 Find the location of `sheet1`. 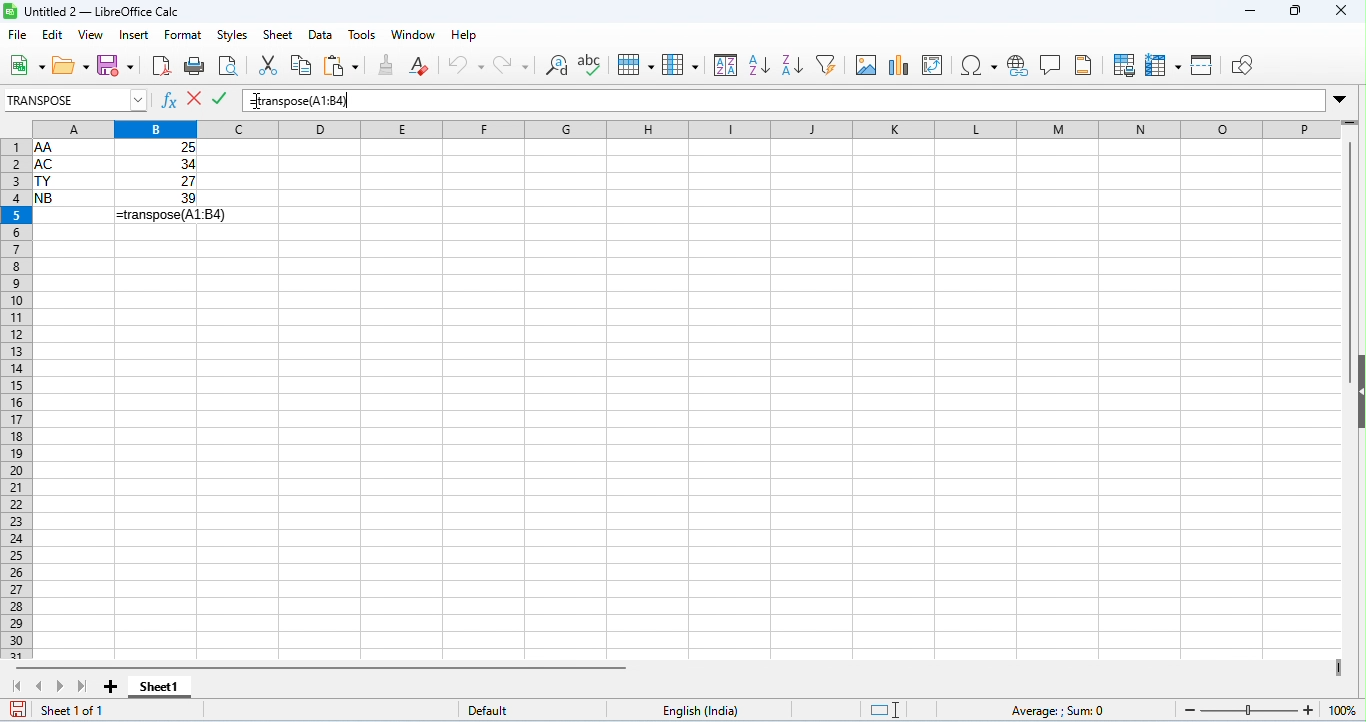

sheet1 is located at coordinates (169, 688).